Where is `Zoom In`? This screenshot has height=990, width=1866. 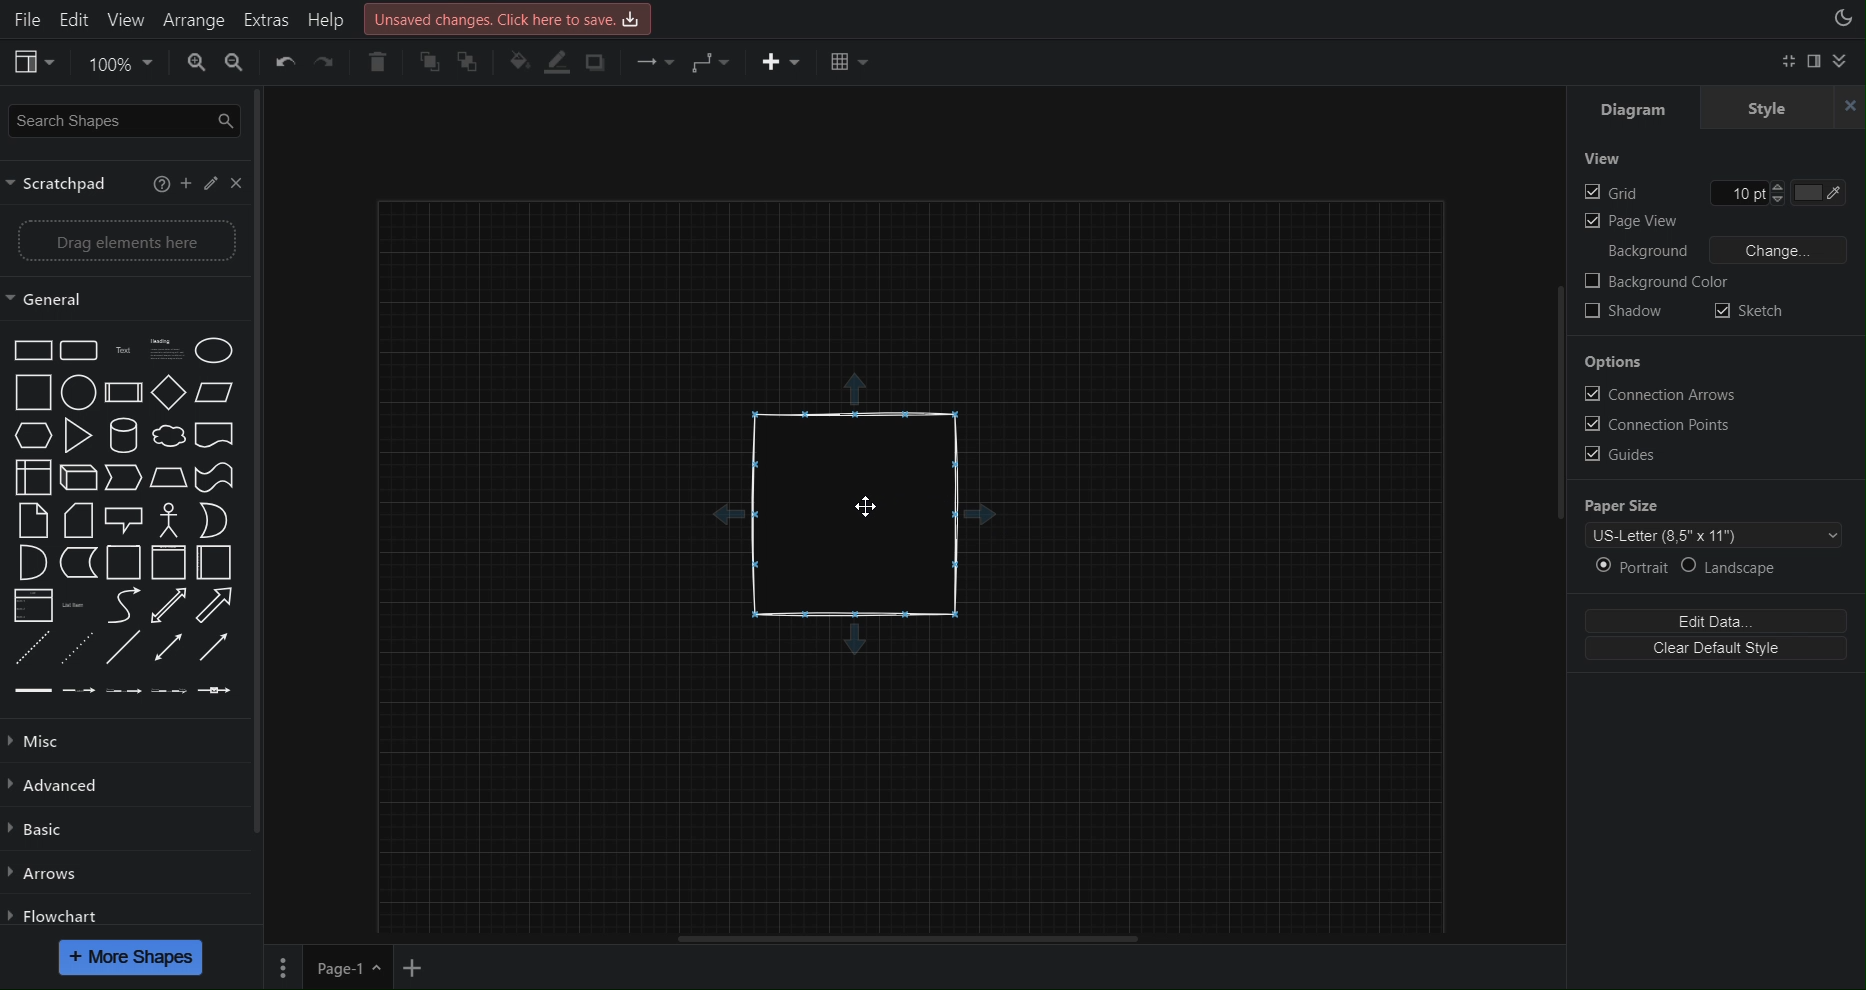 Zoom In is located at coordinates (195, 64).